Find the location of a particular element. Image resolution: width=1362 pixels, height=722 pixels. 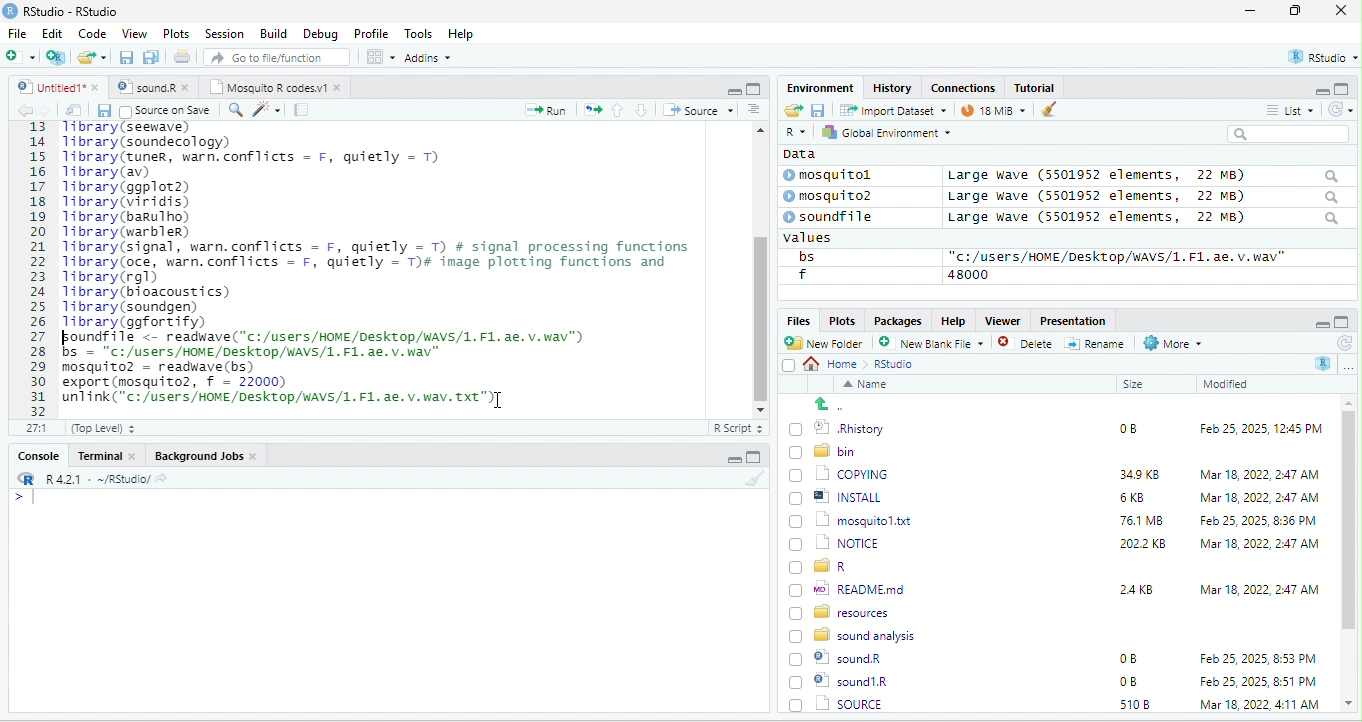

349K8 is located at coordinates (1140, 475).